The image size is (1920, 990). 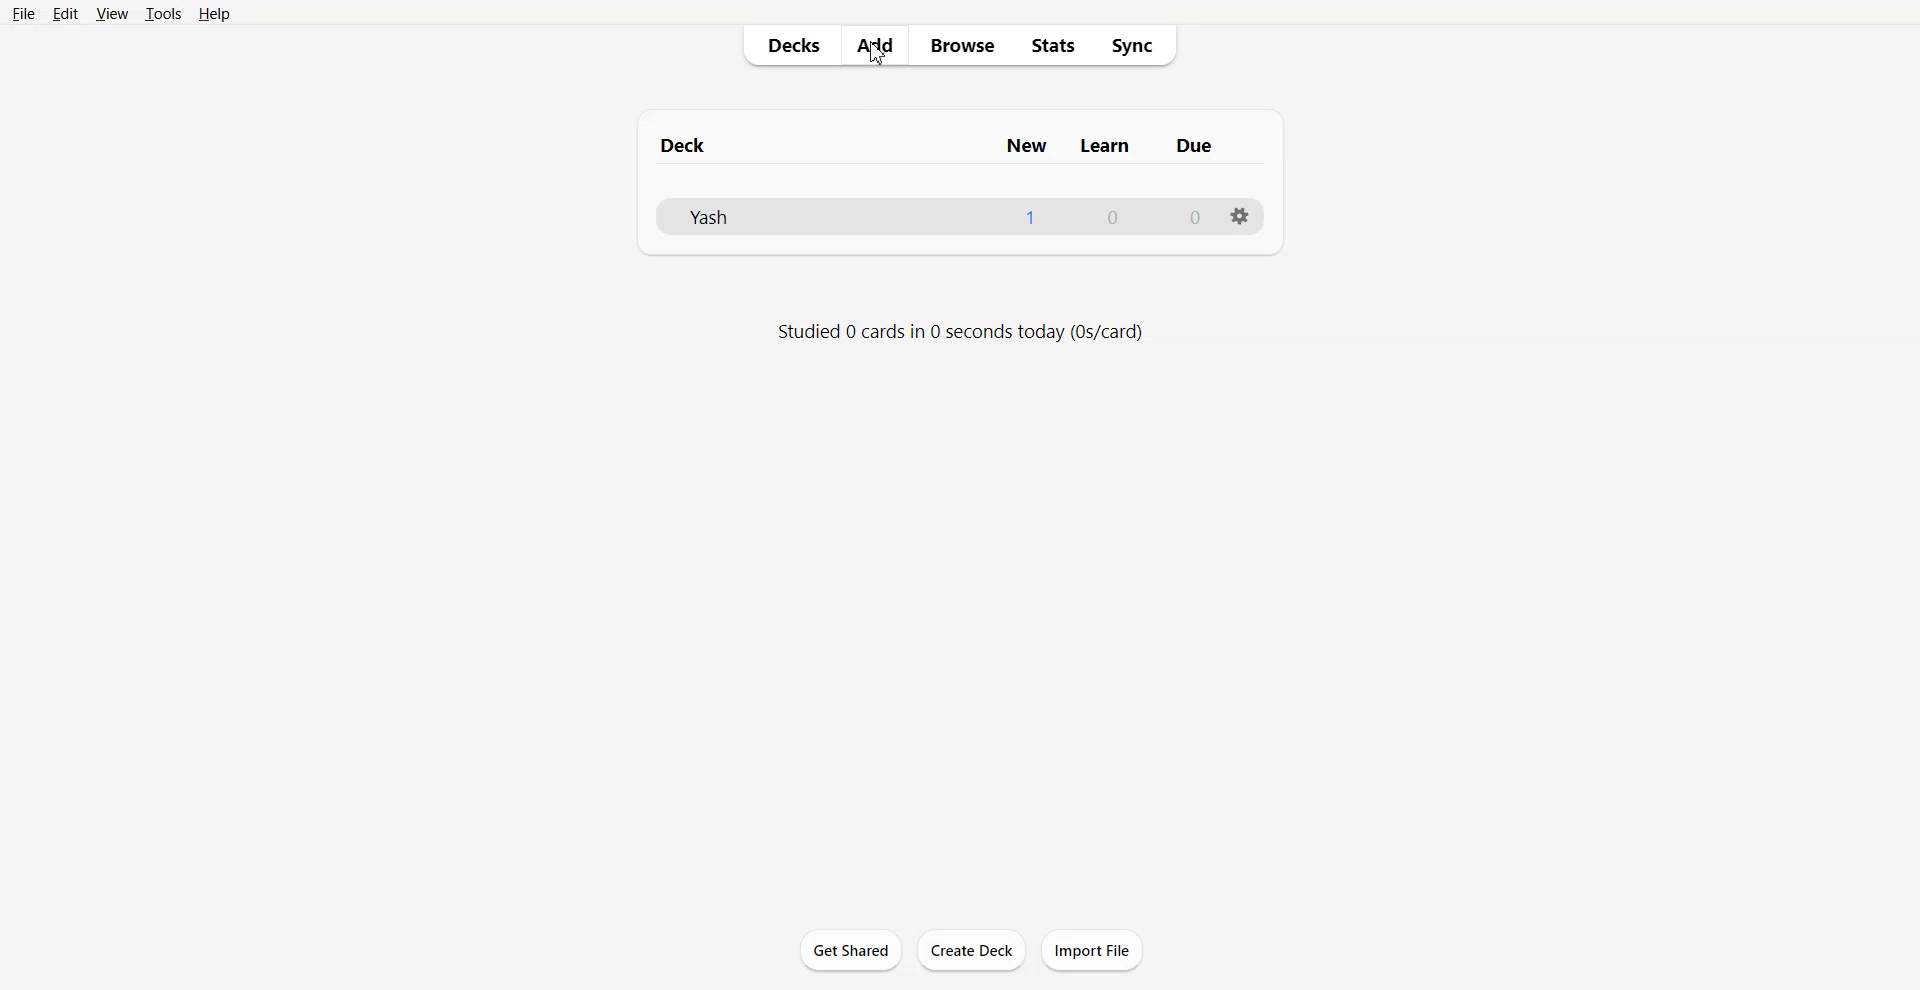 What do you see at coordinates (164, 15) in the screenshot?
I see `Tools` at bounding box center [164, 15].